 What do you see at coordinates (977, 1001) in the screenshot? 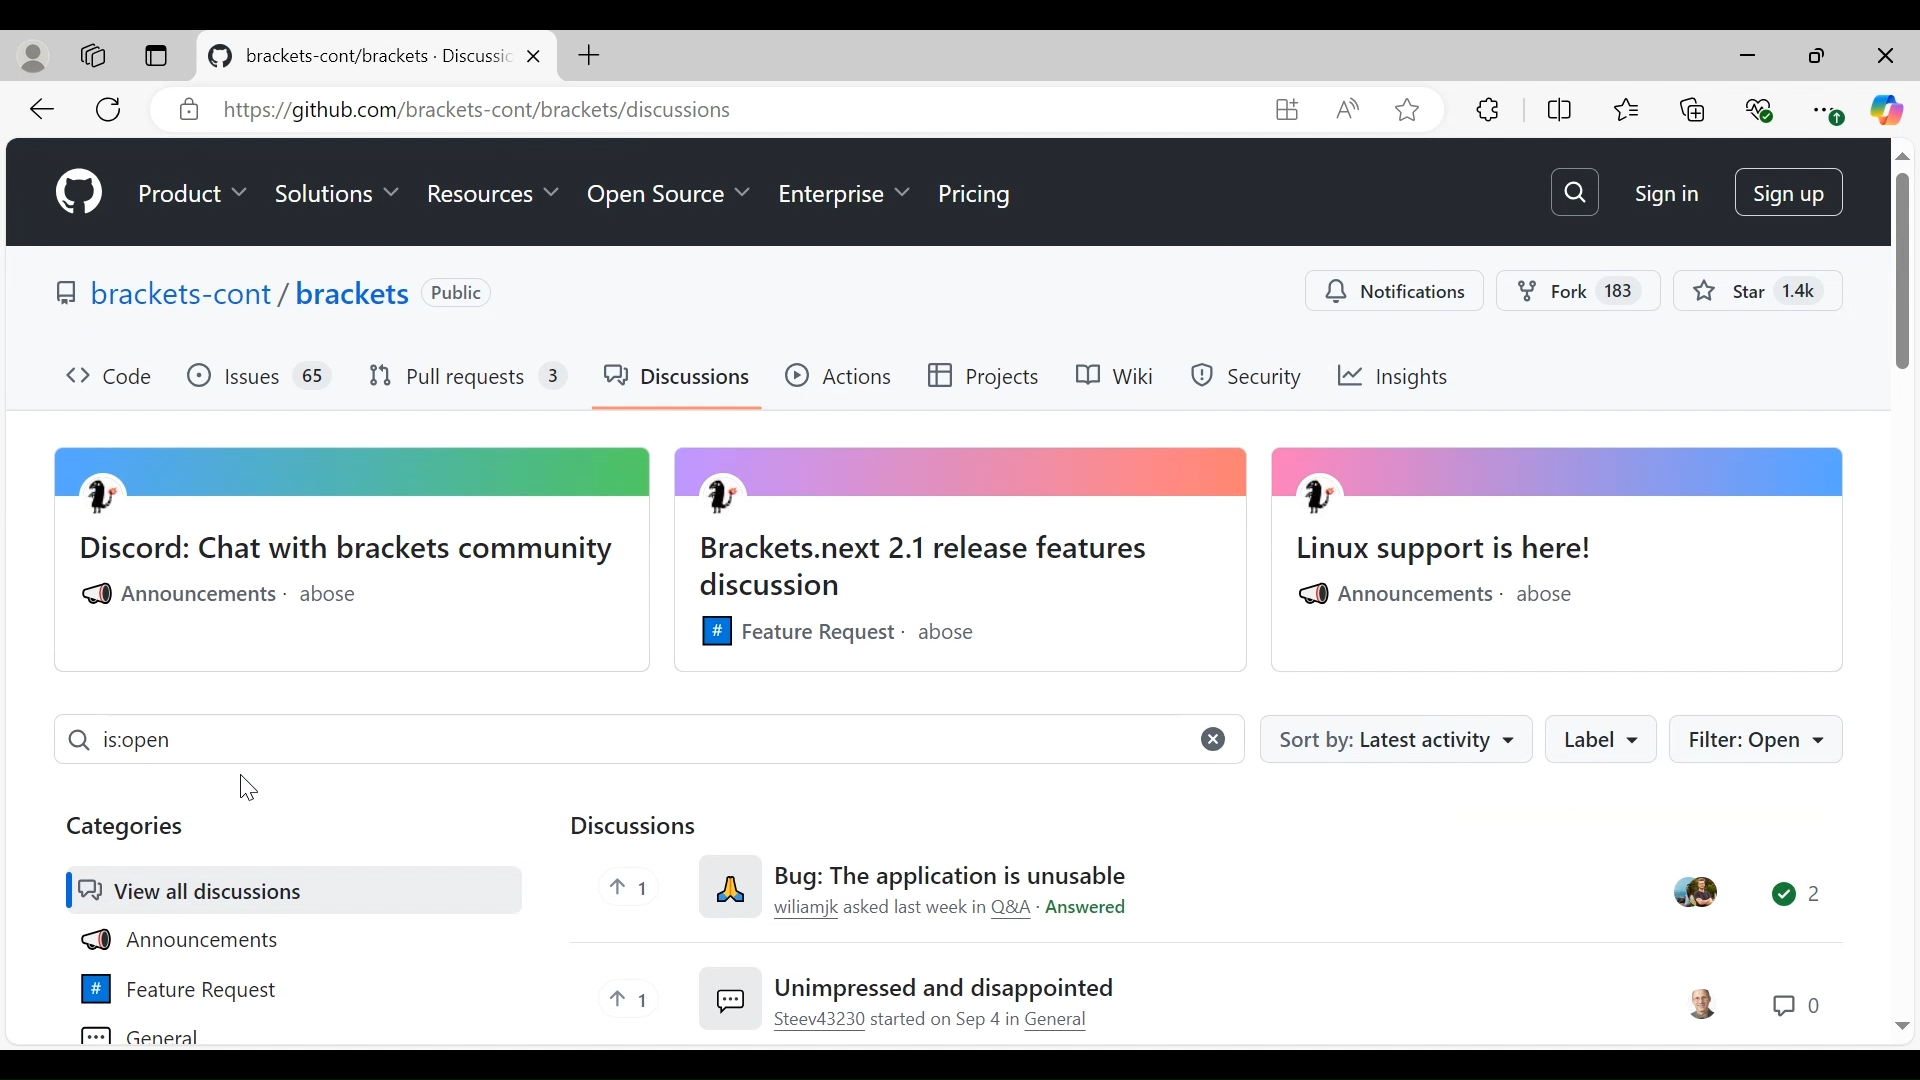
I see `Unimpressed and disappointed Steev43230 started on Sep 4 in General ` at bounding box center [977, 1001].